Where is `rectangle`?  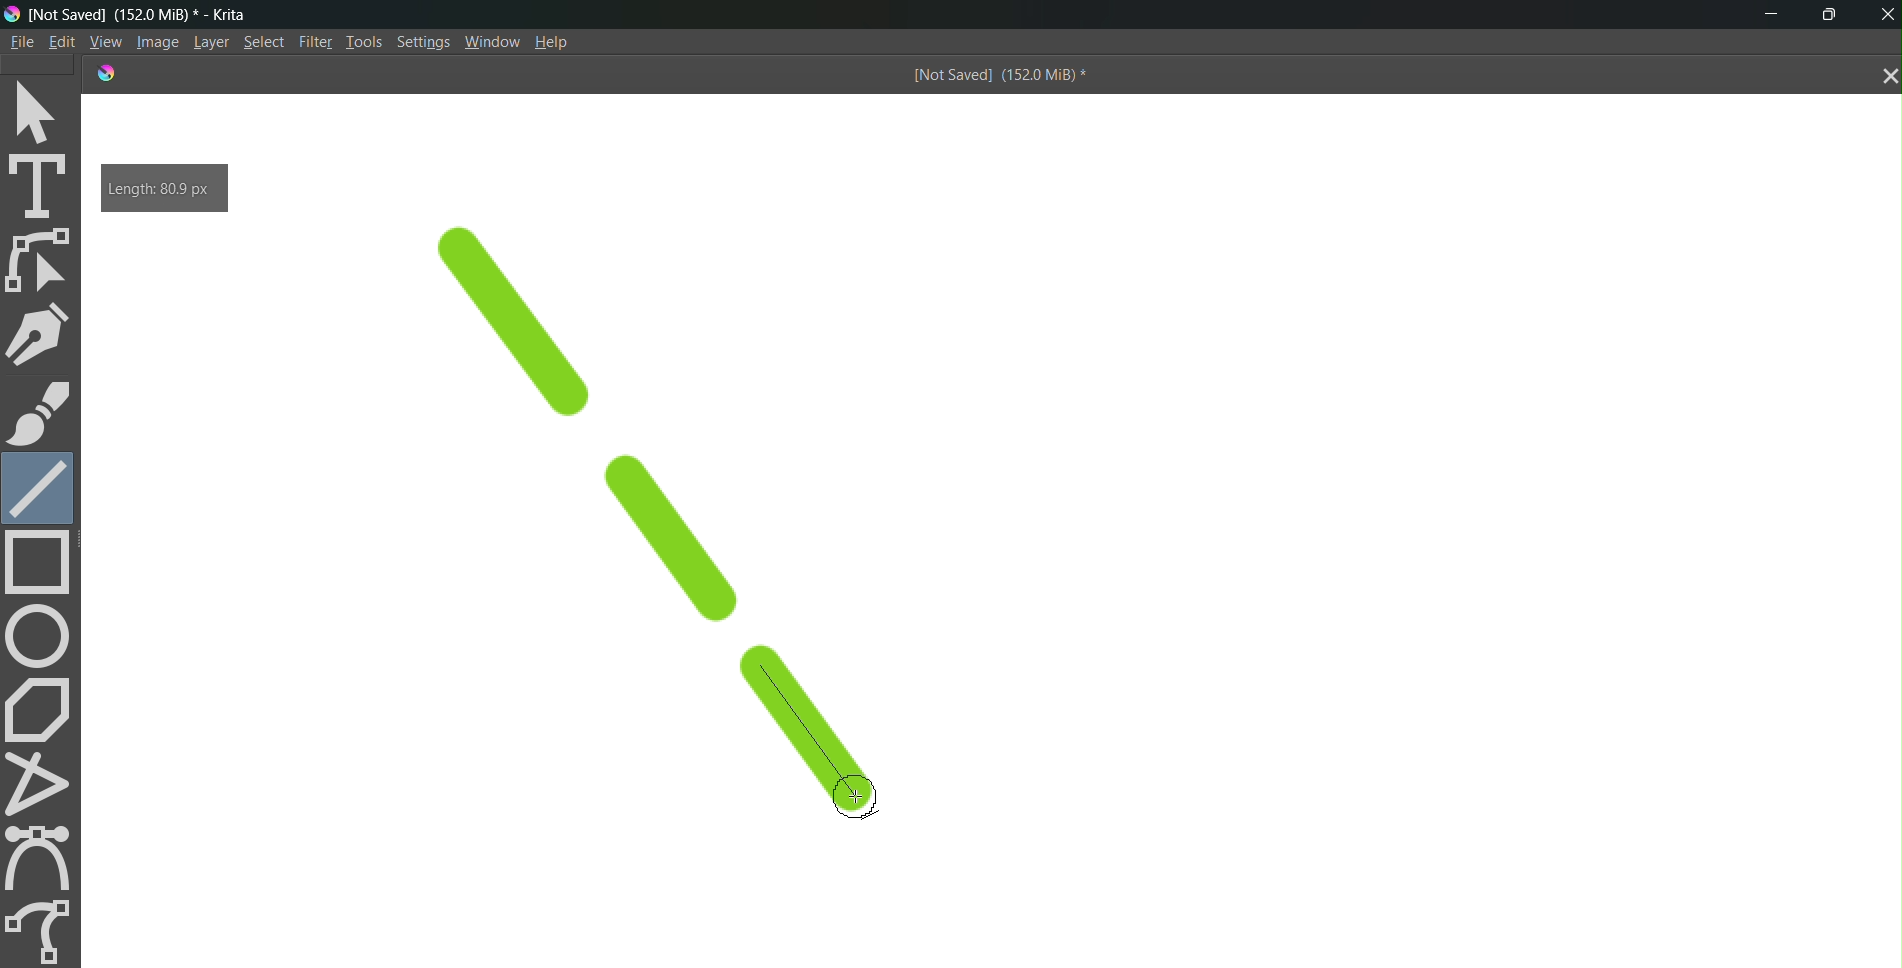
rectangle is located at coordinates (44, 564).